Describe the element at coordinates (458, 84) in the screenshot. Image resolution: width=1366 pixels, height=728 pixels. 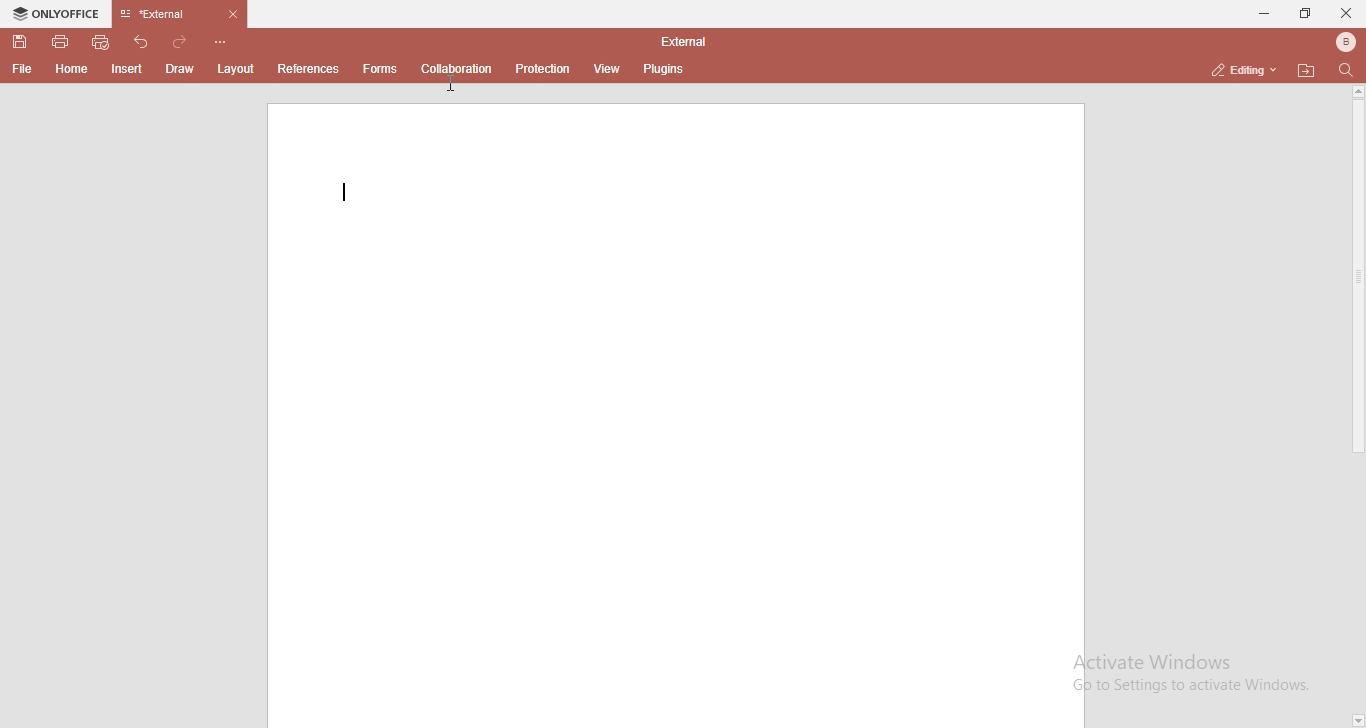
I see `cursor` at that location.